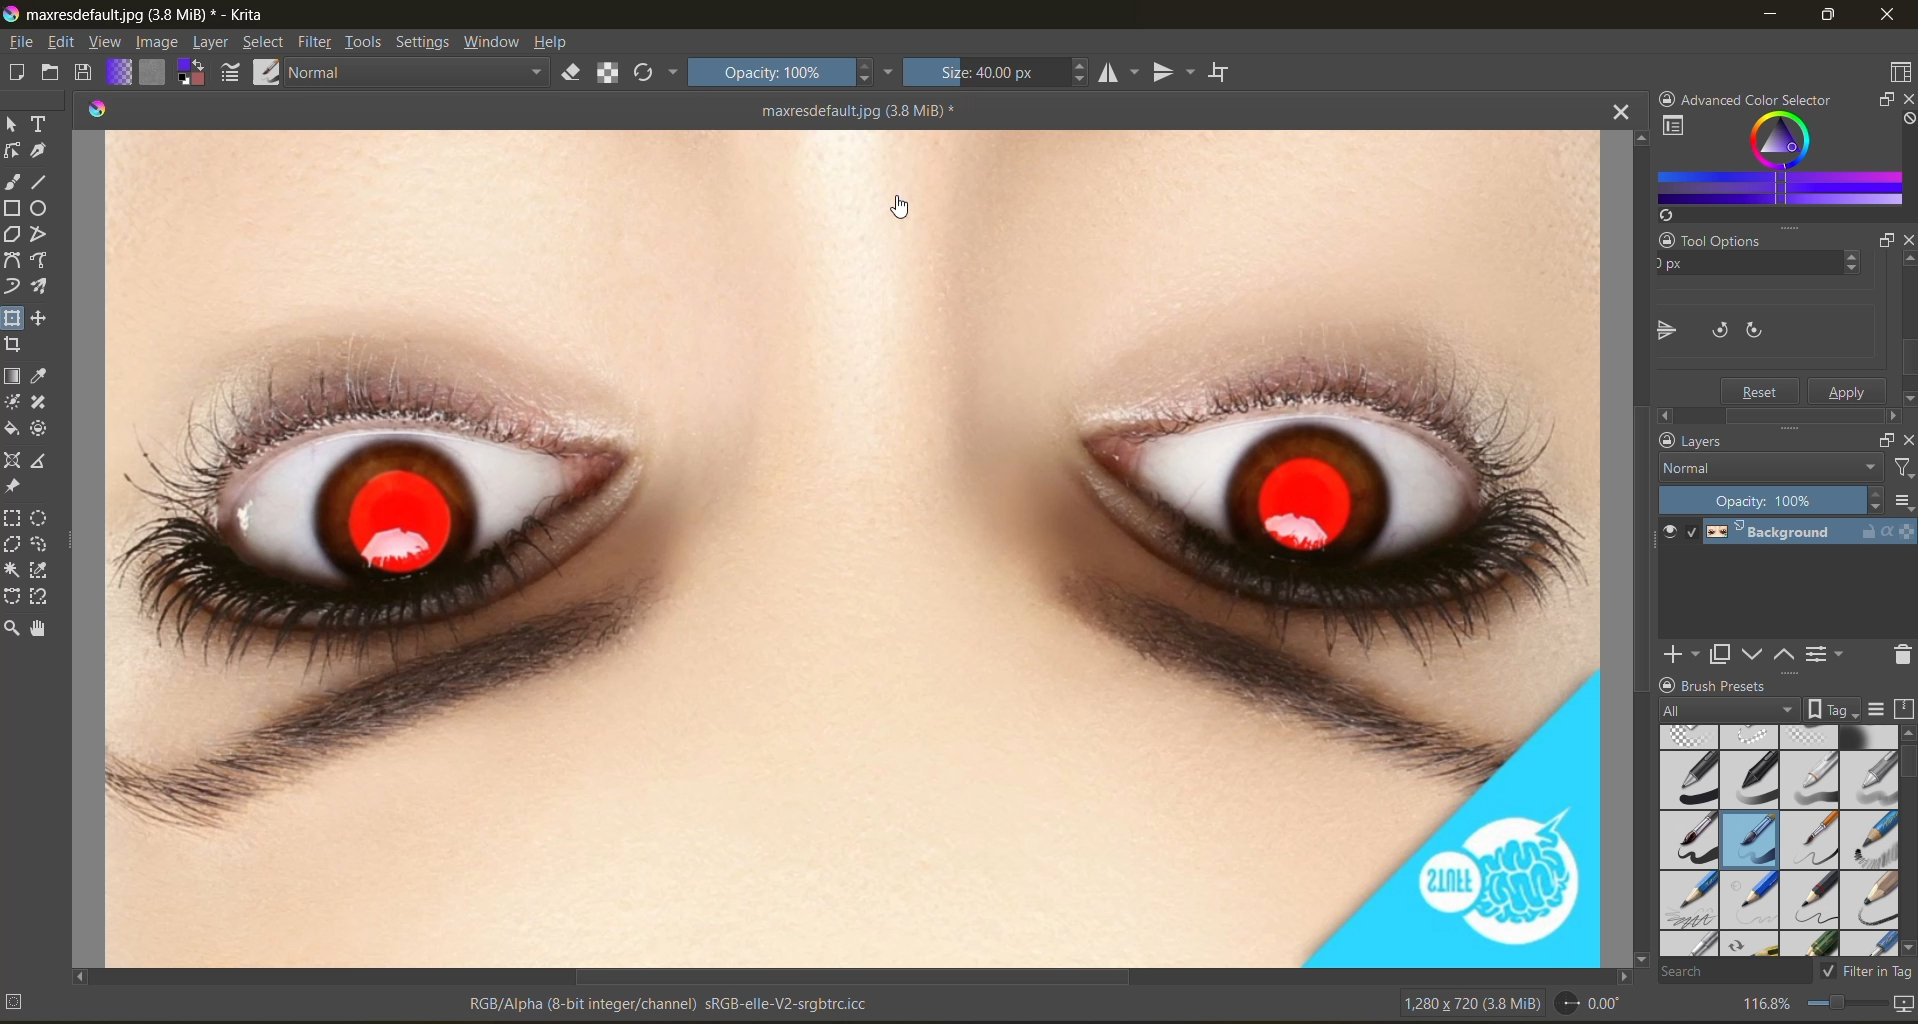  What do you see at coordinates (191, 72) in the screenshot?
I see `swap foreground background color` at bounding box center [191, 72].